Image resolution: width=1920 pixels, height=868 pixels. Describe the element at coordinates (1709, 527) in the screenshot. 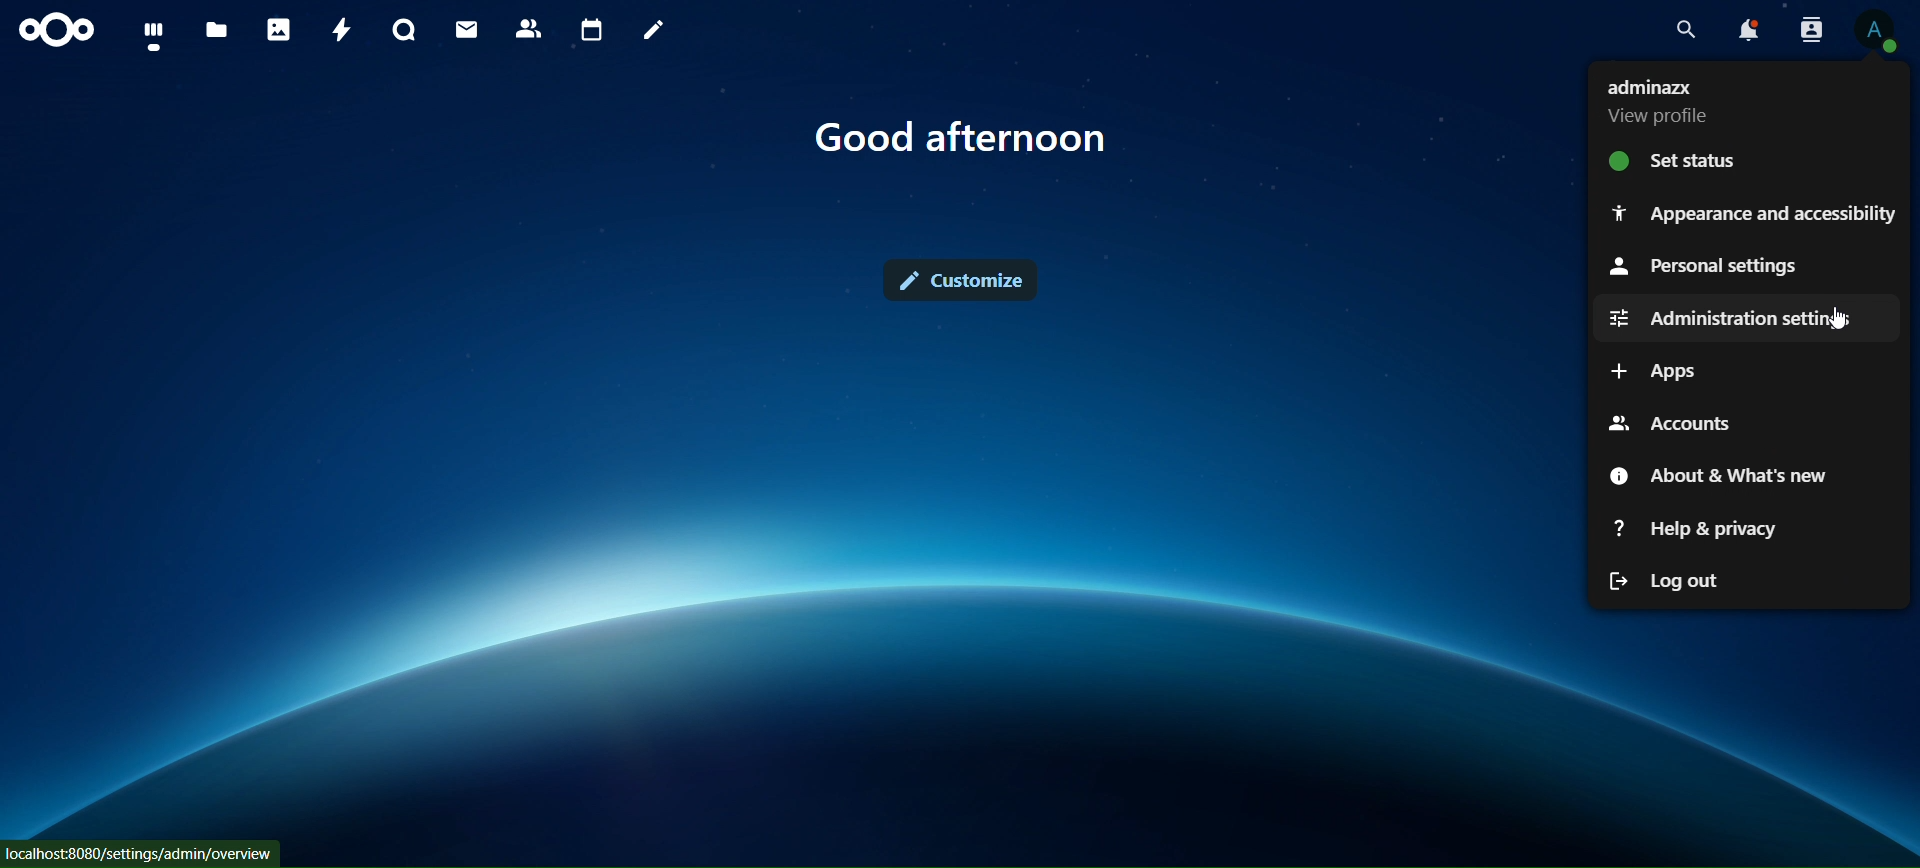

I see `help & privacy` at that location.